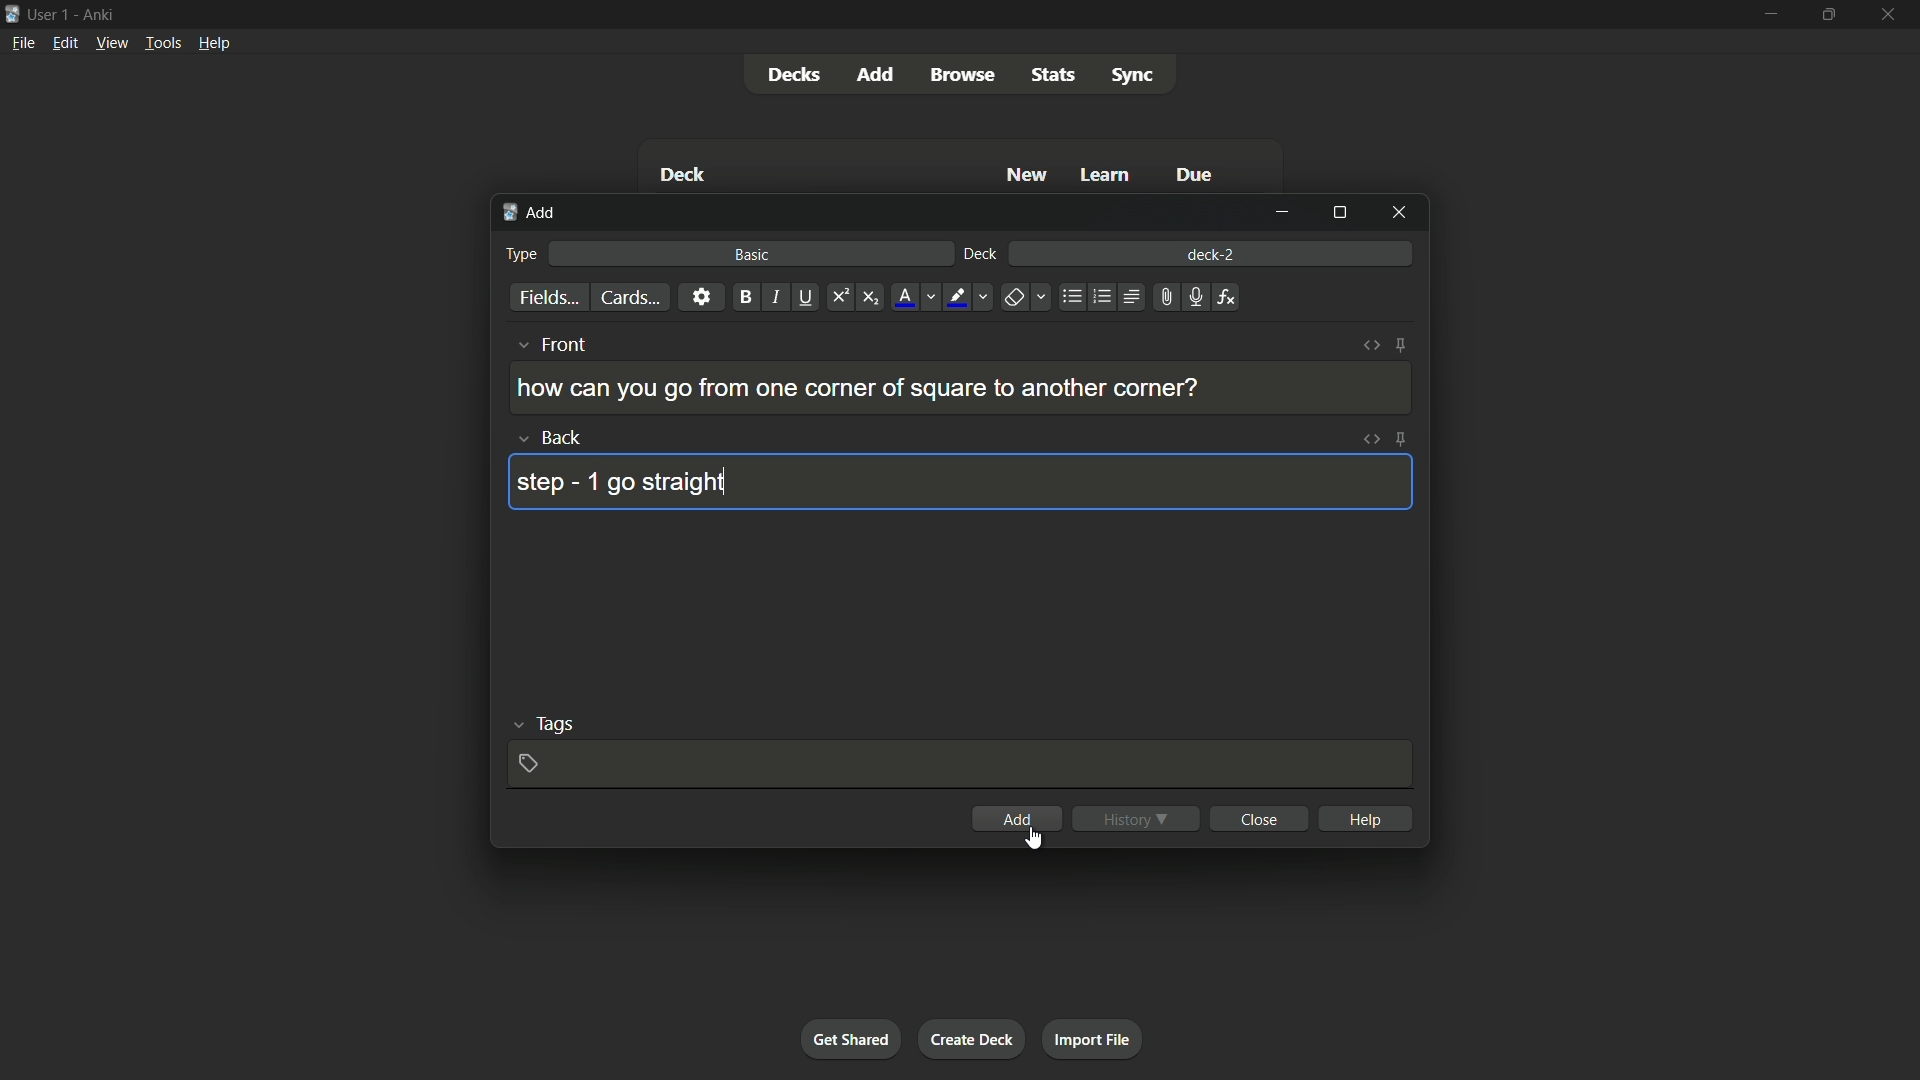  I want to click on close window, so click(1395, 212).